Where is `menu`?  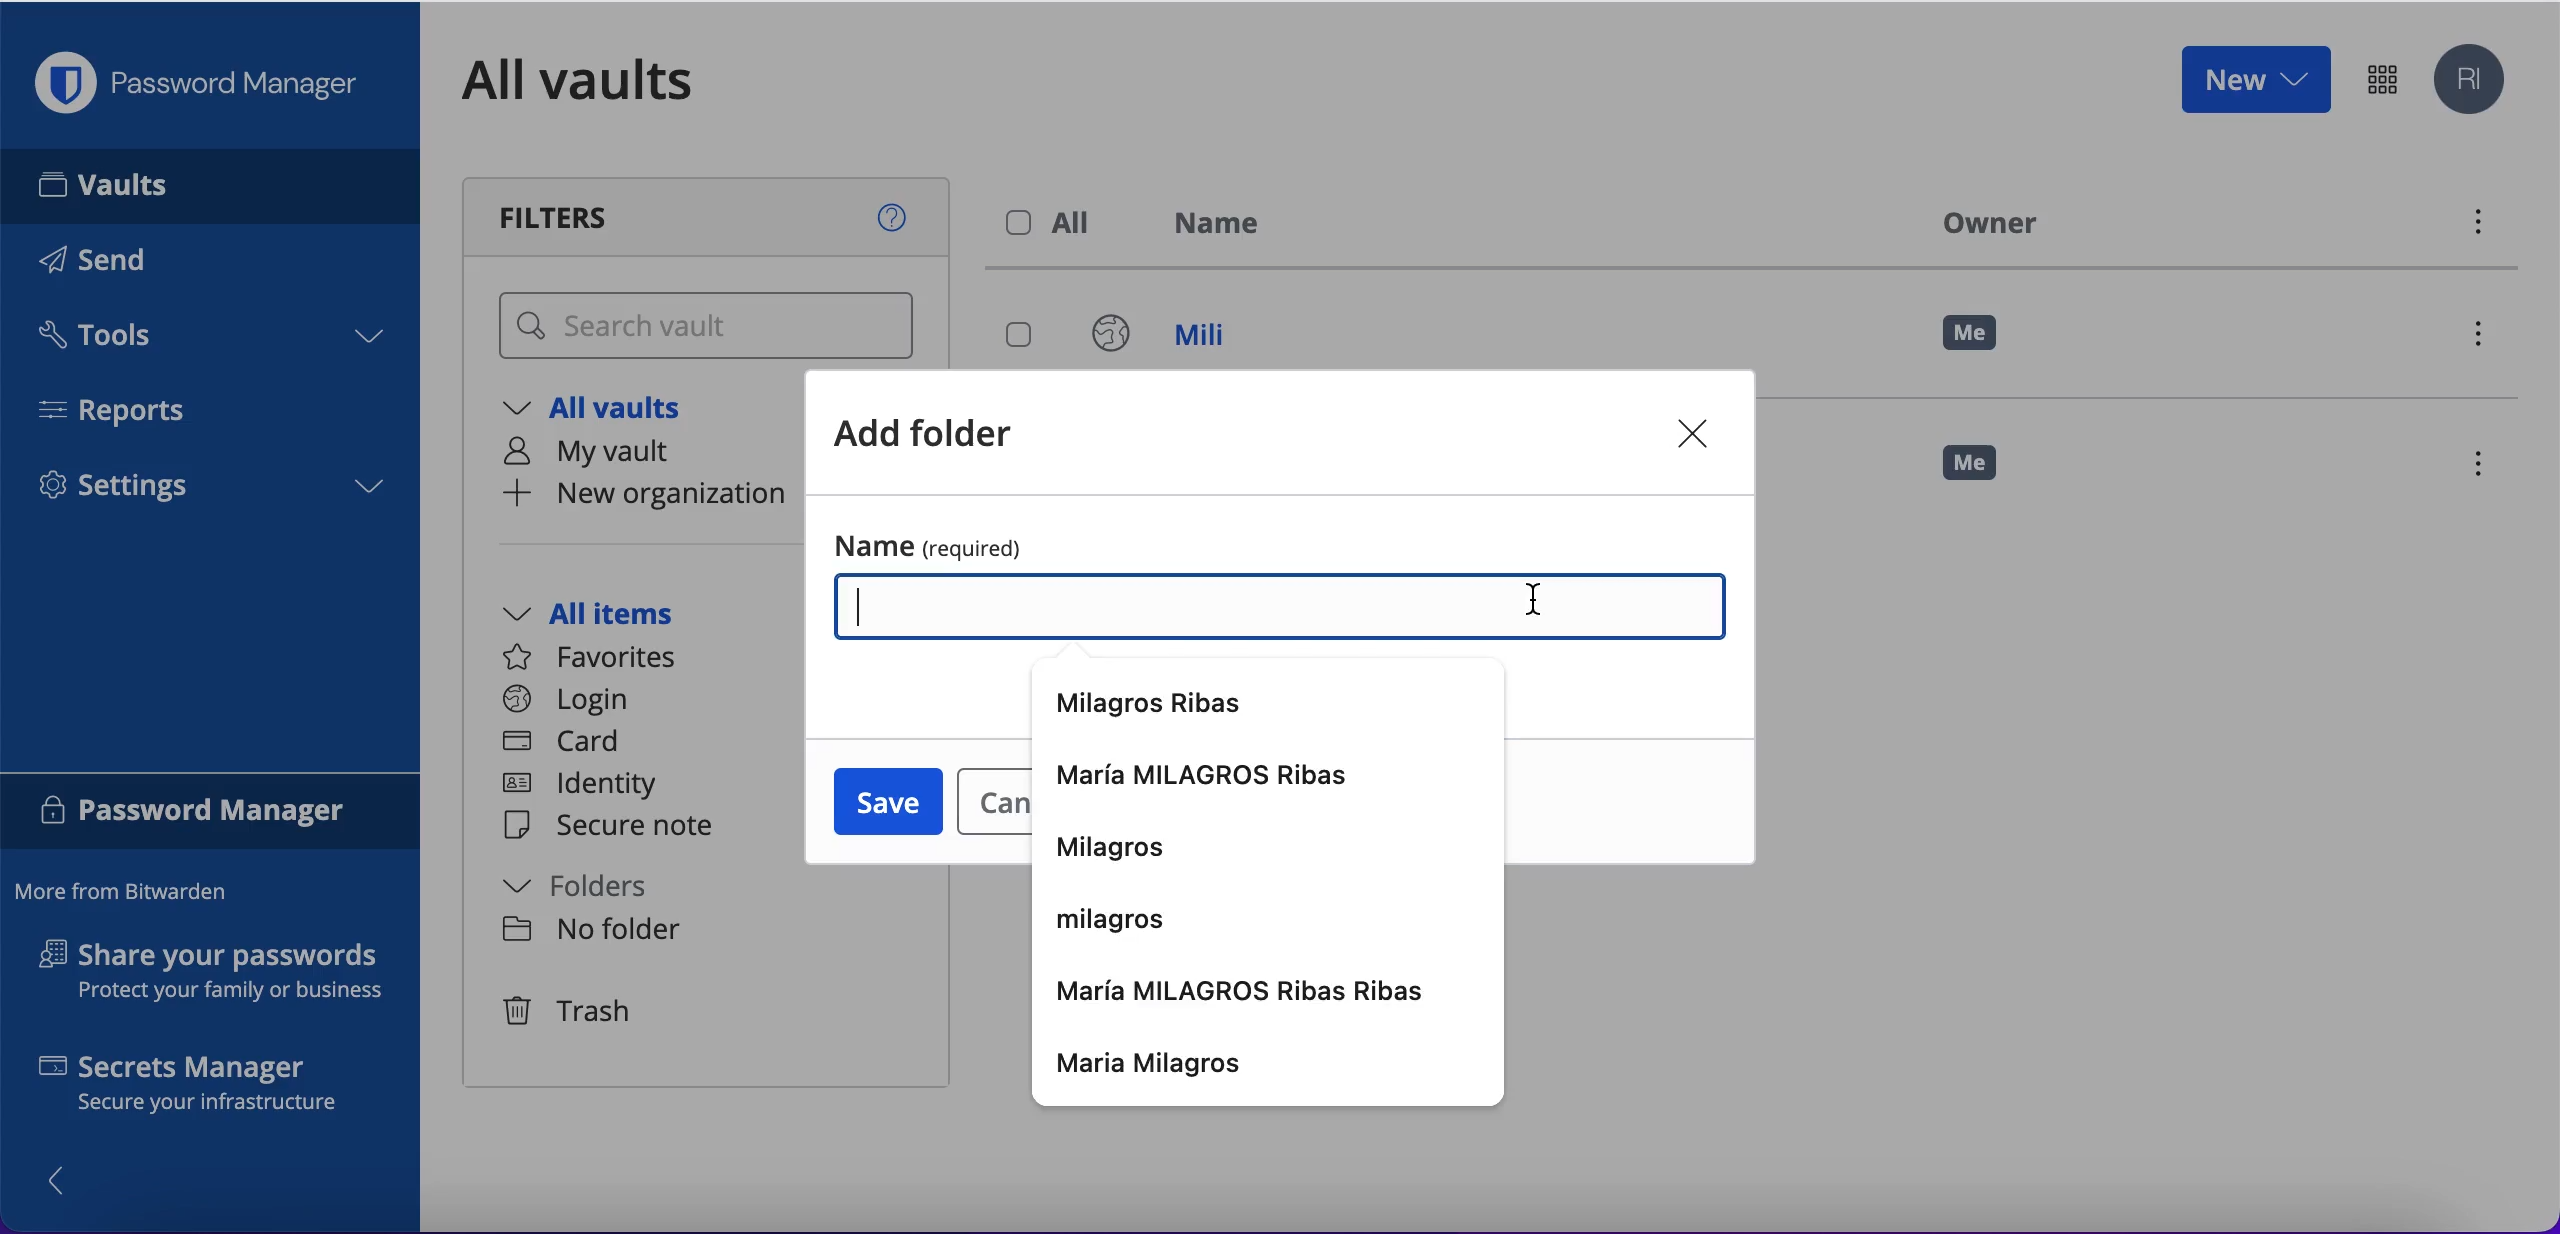
menu is located at coordinates (2475, 227).